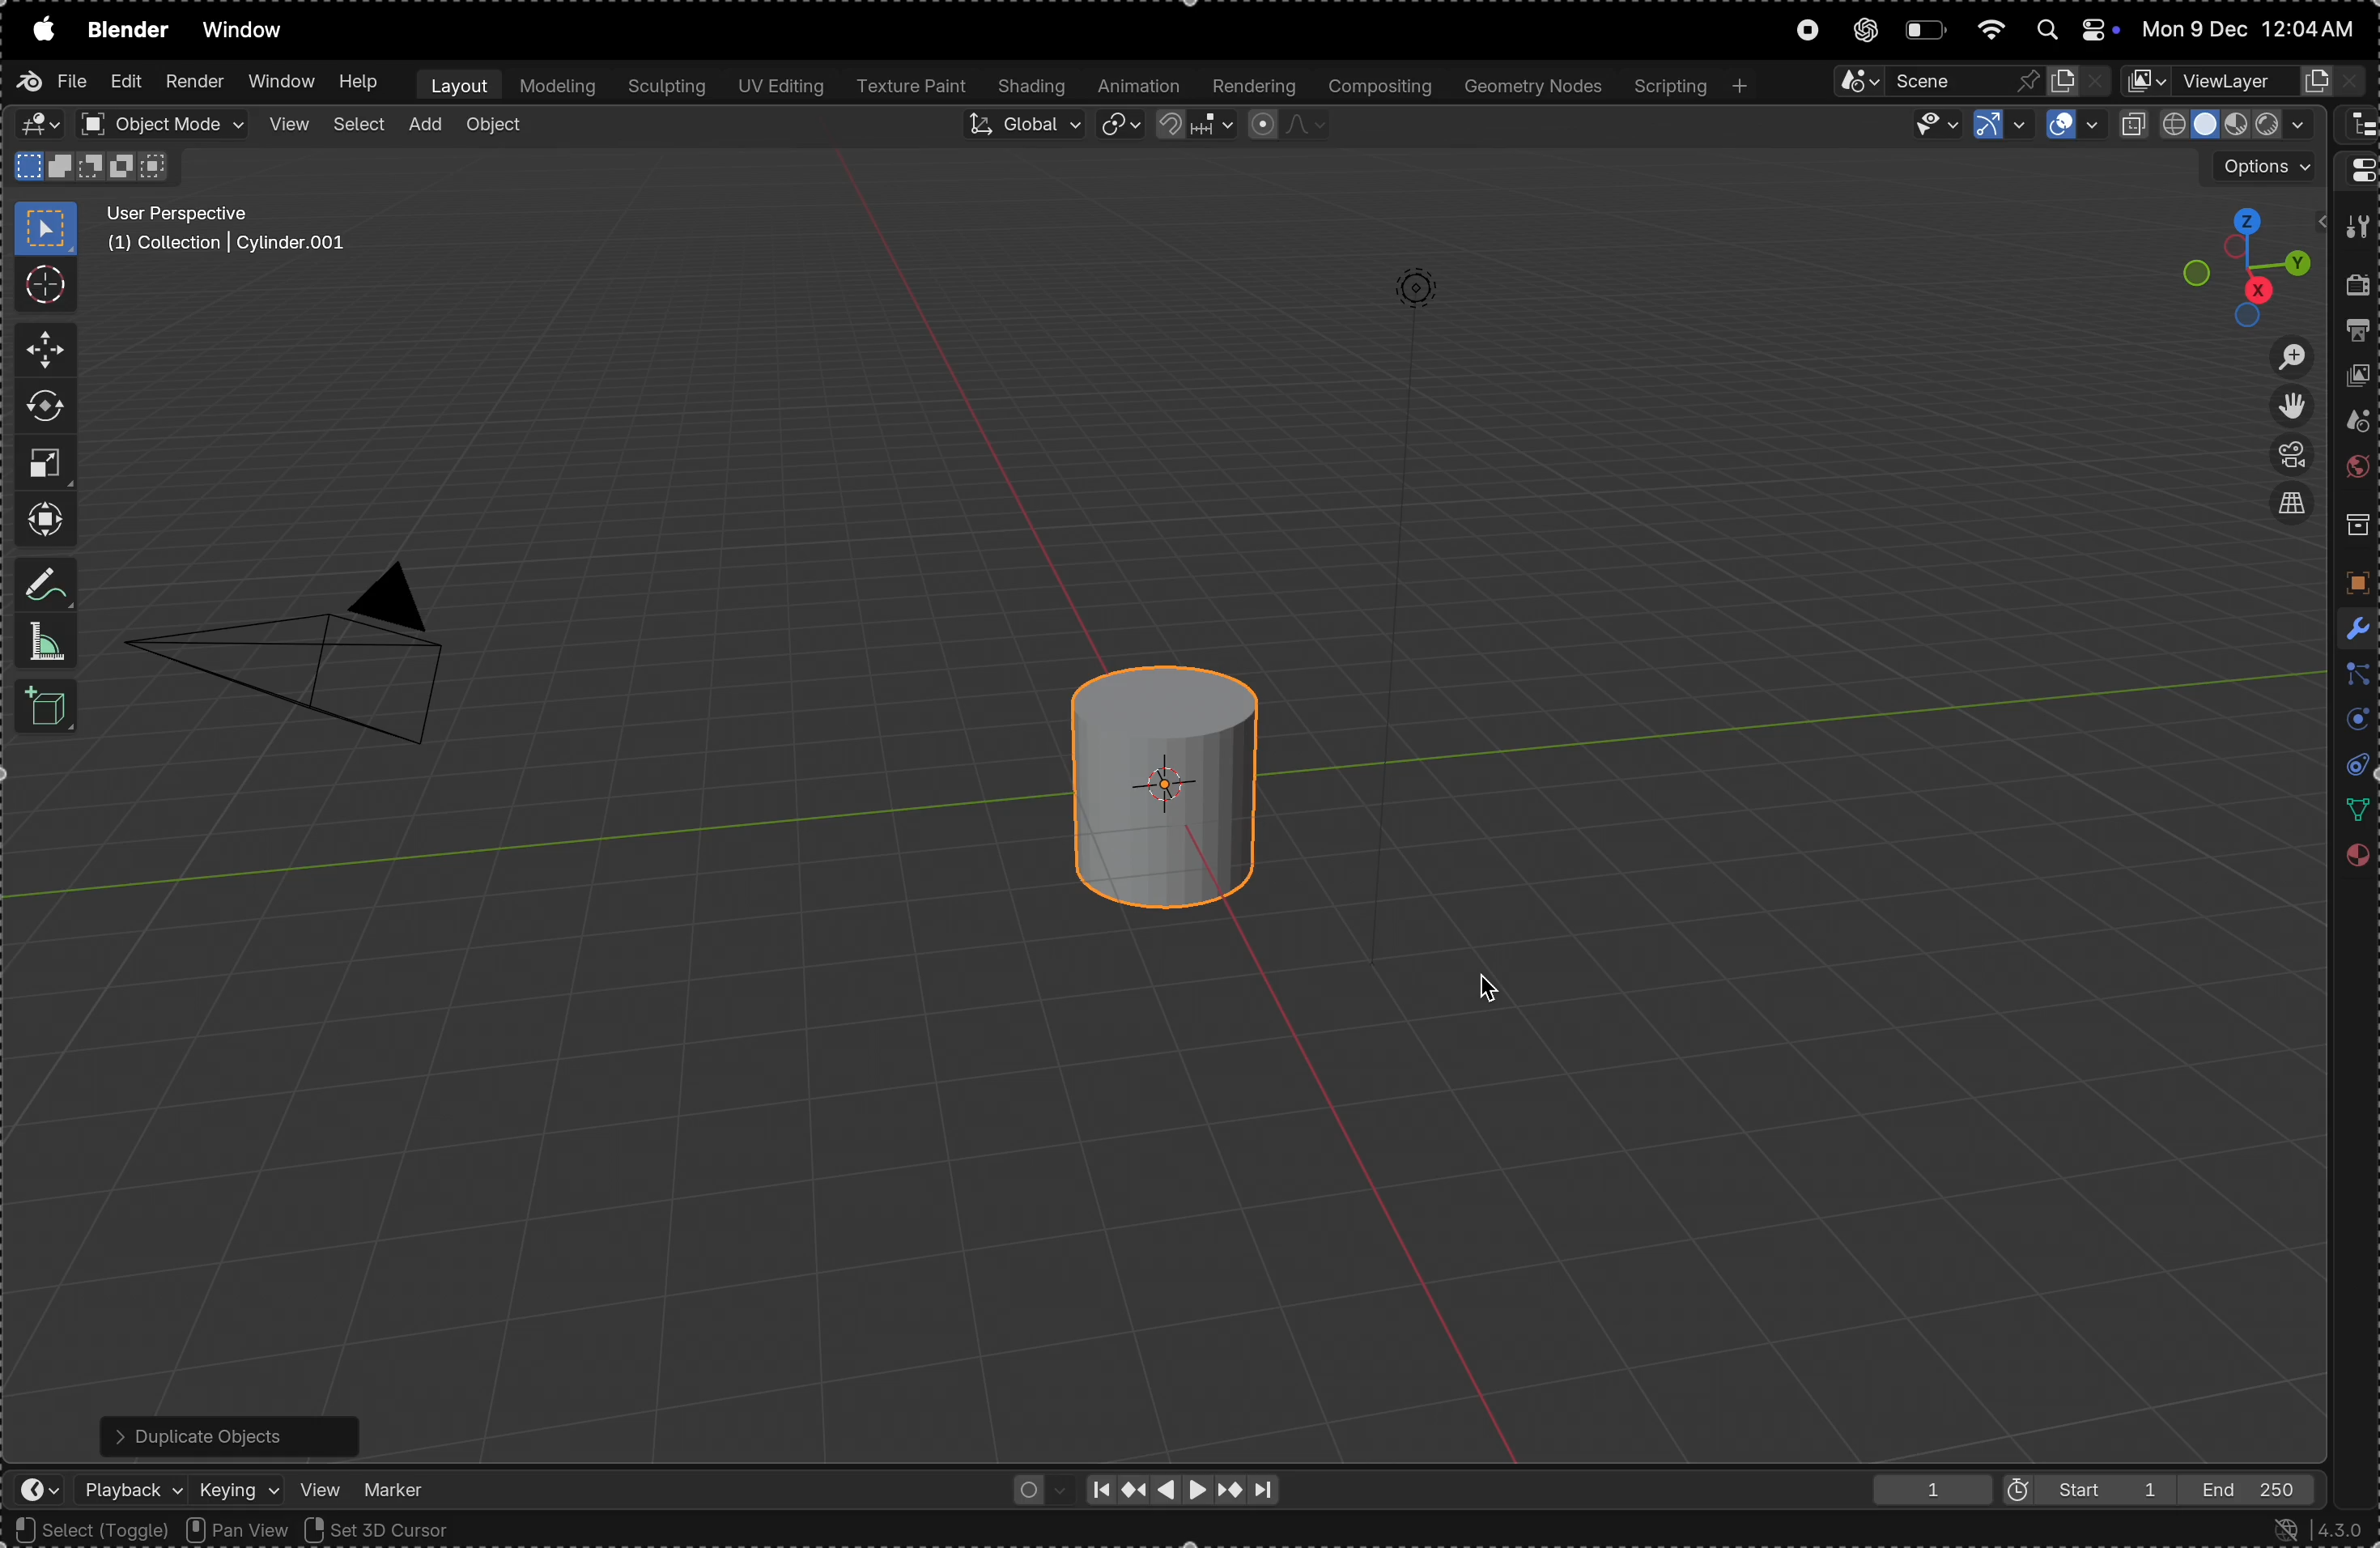  What do you see at coordinates (2077, 1488) in the screenshot?
I see `start 1` at bounding box center [2077, 1488].